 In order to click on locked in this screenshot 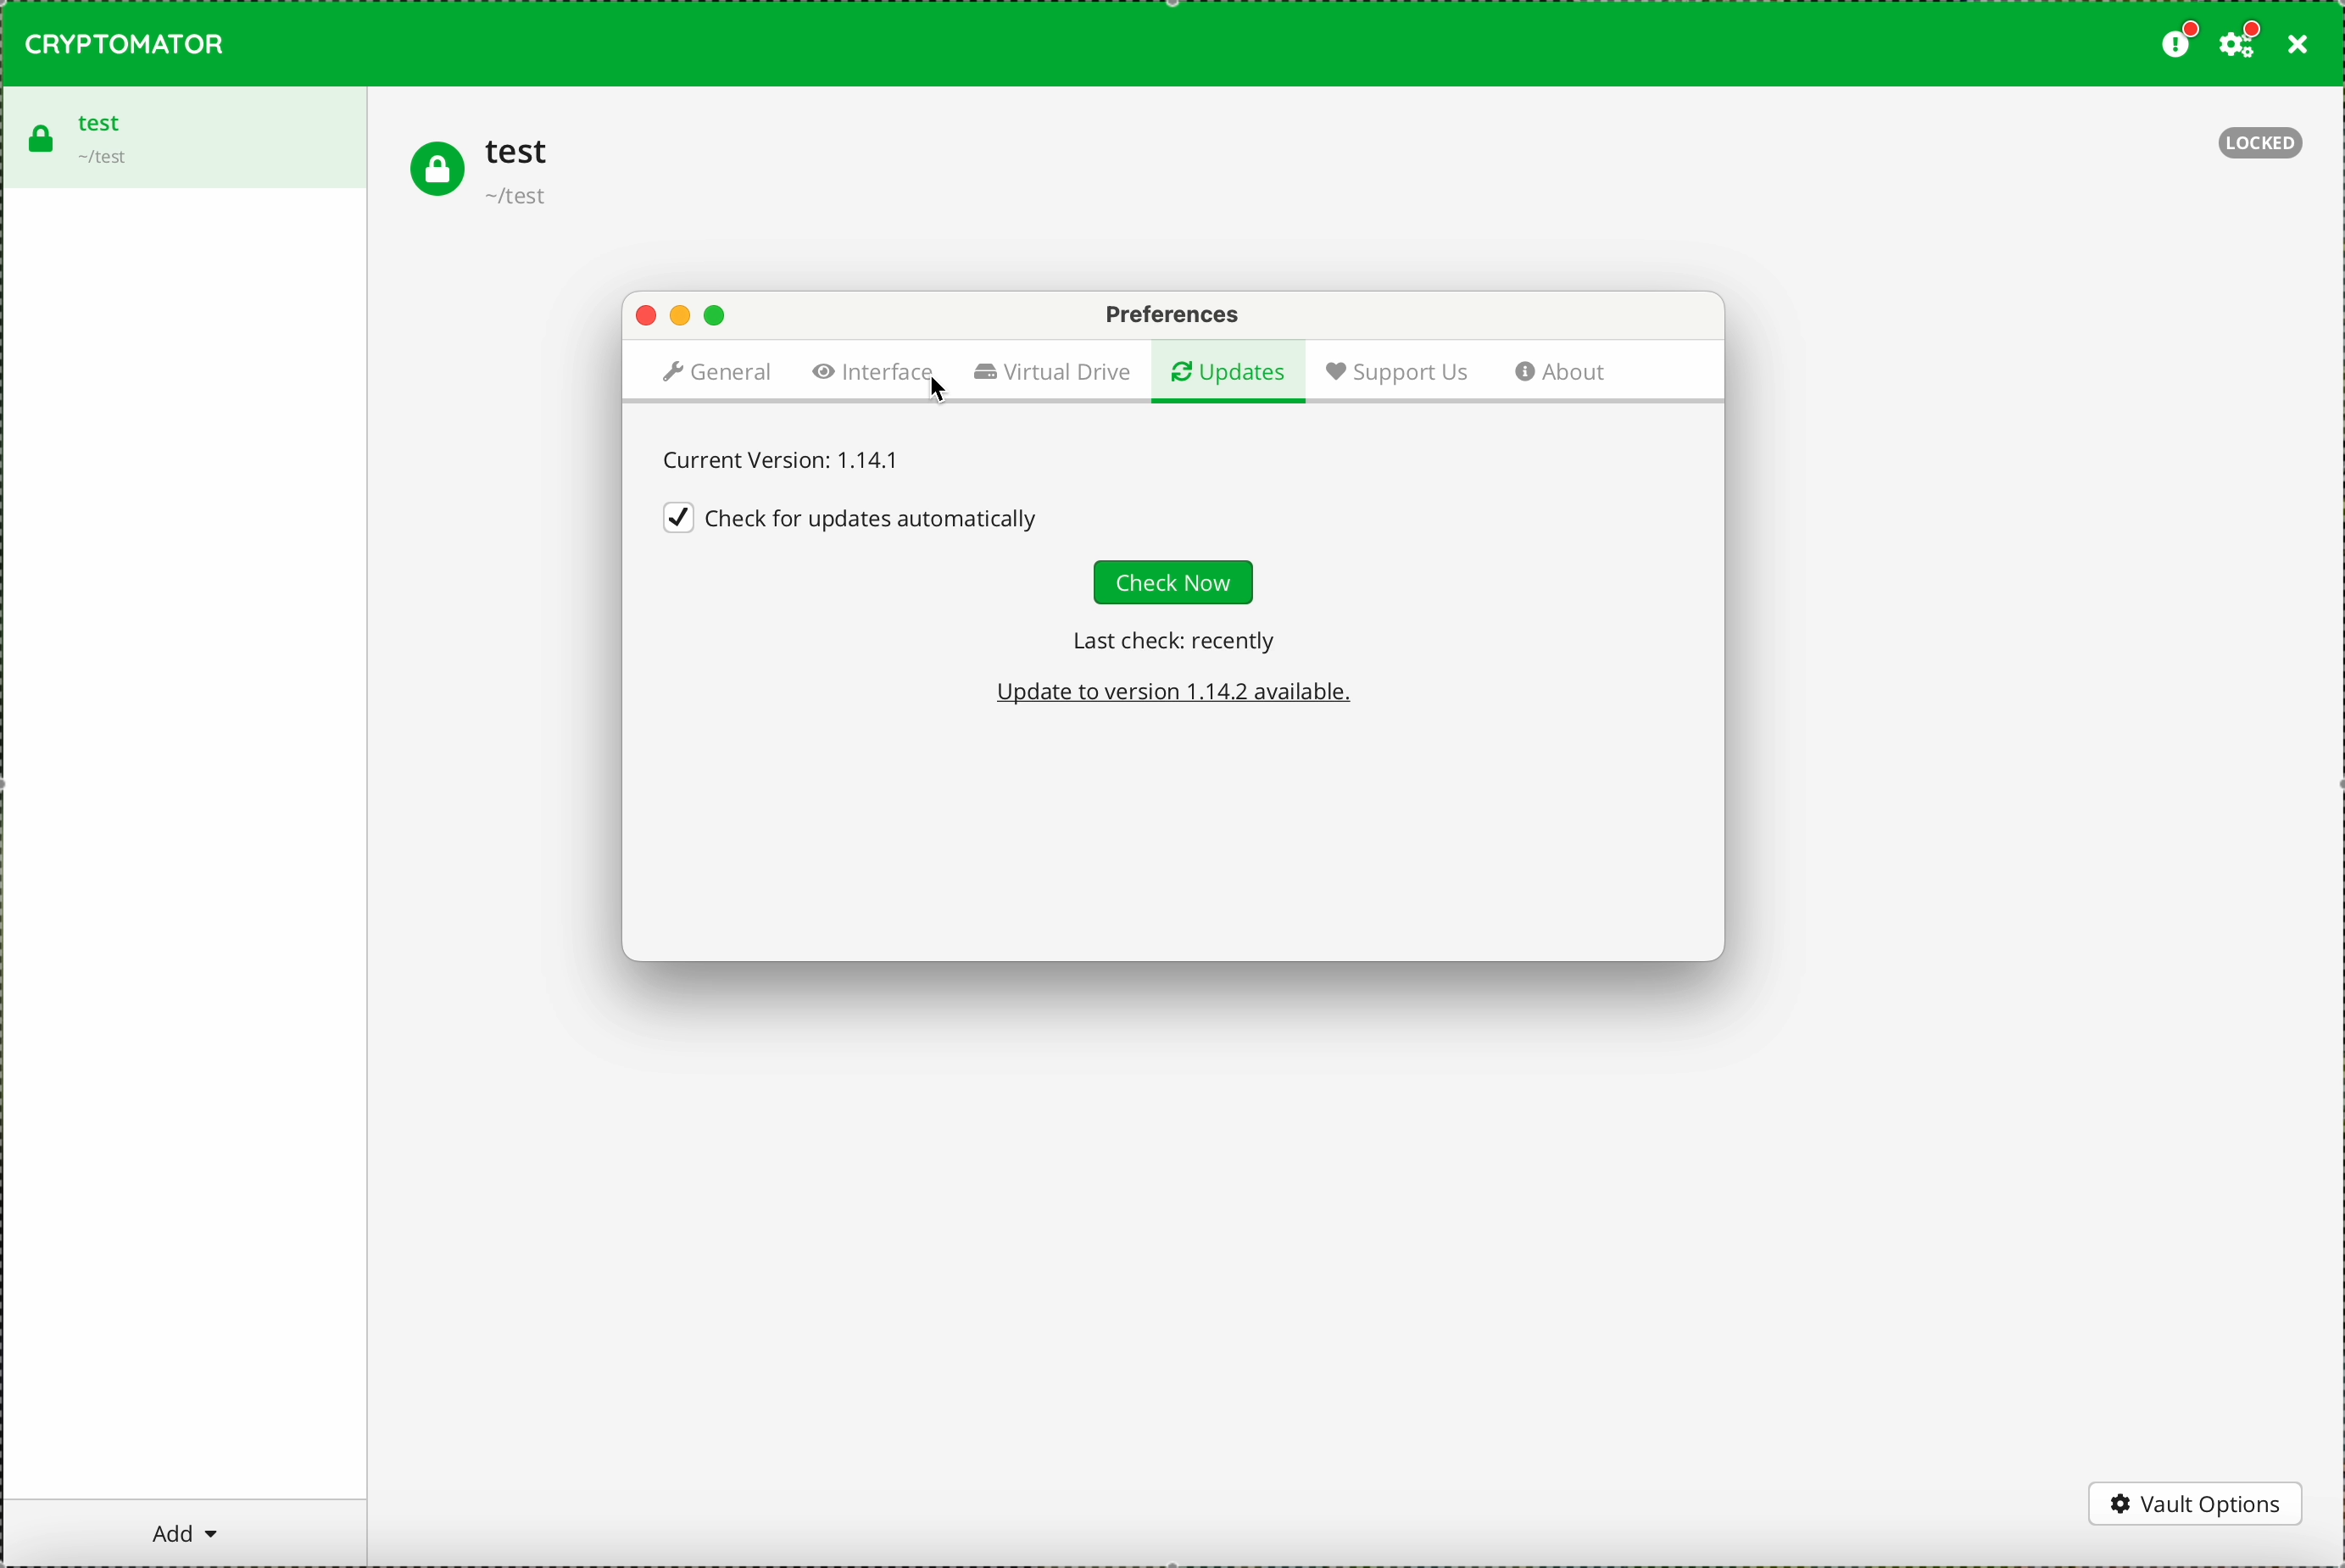, I will do `click(2261, 143)`.